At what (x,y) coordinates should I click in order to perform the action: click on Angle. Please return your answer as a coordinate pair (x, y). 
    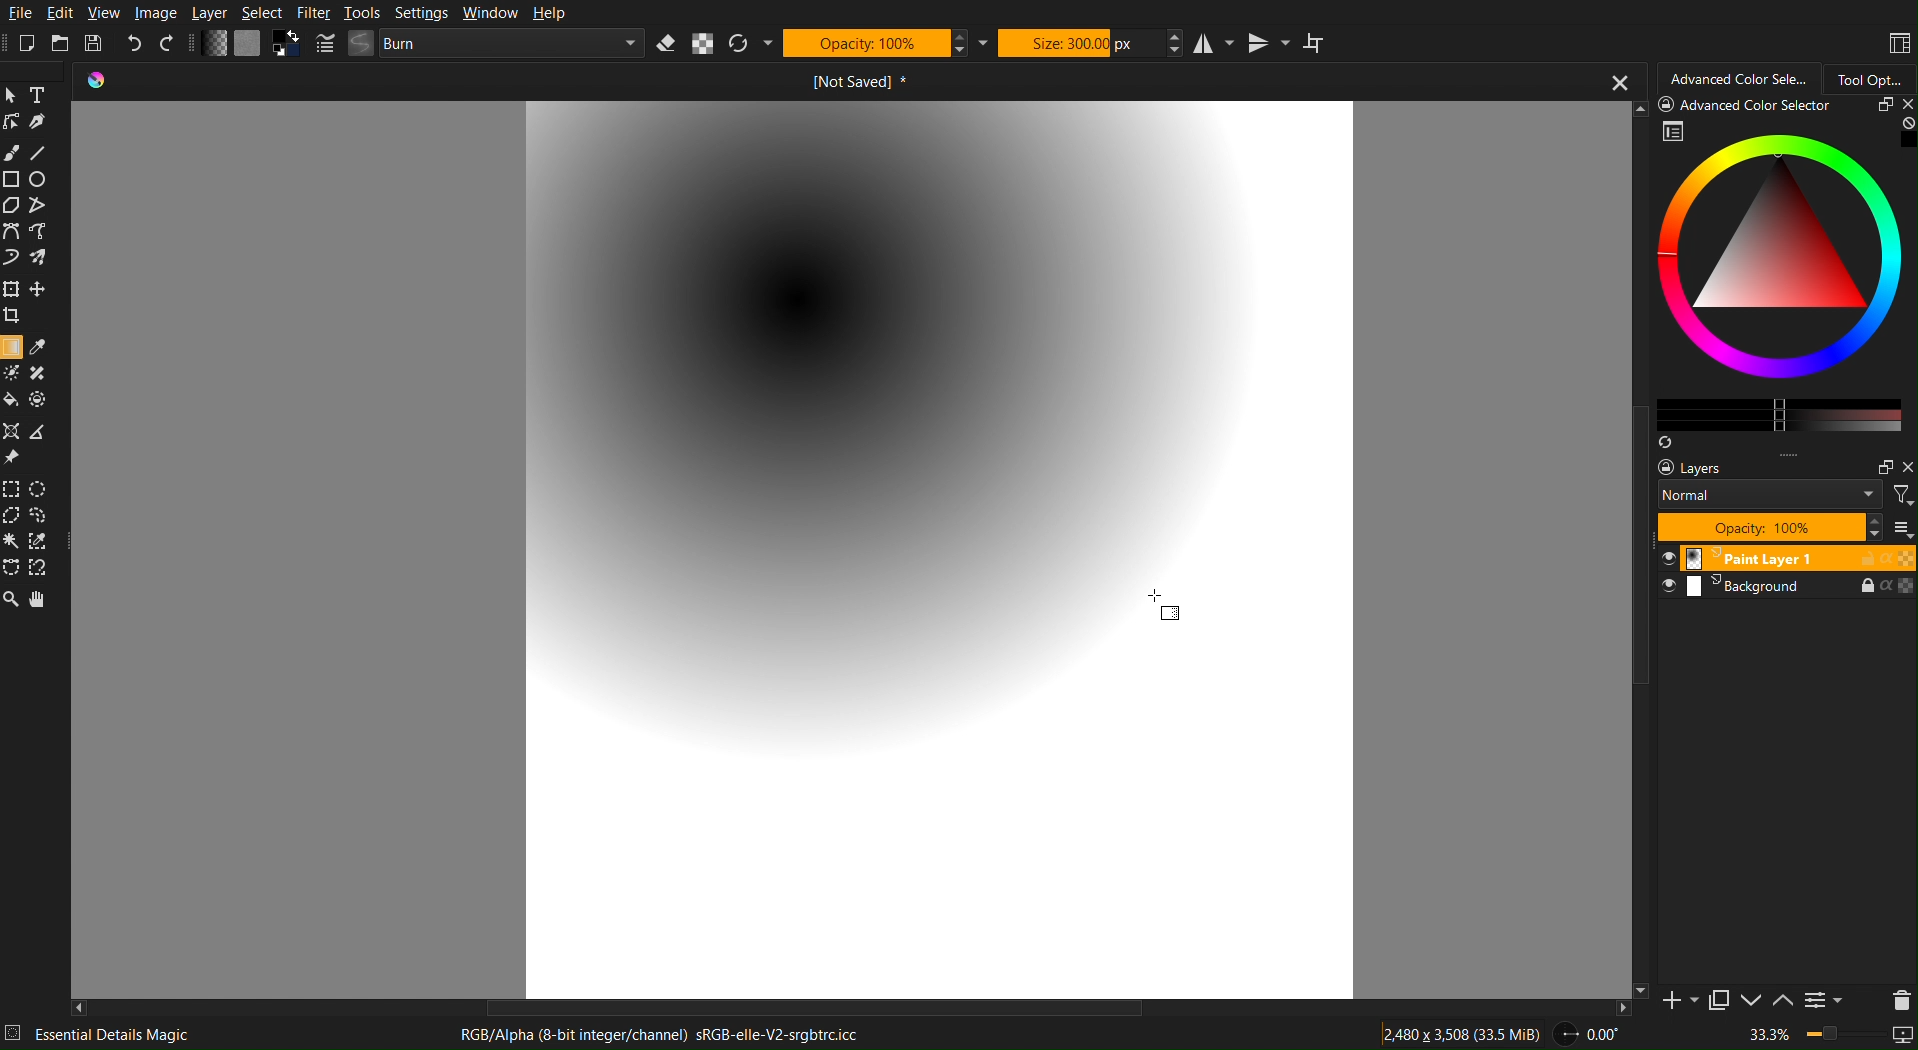
    Looking at the image, I should click on (1588, 1034).